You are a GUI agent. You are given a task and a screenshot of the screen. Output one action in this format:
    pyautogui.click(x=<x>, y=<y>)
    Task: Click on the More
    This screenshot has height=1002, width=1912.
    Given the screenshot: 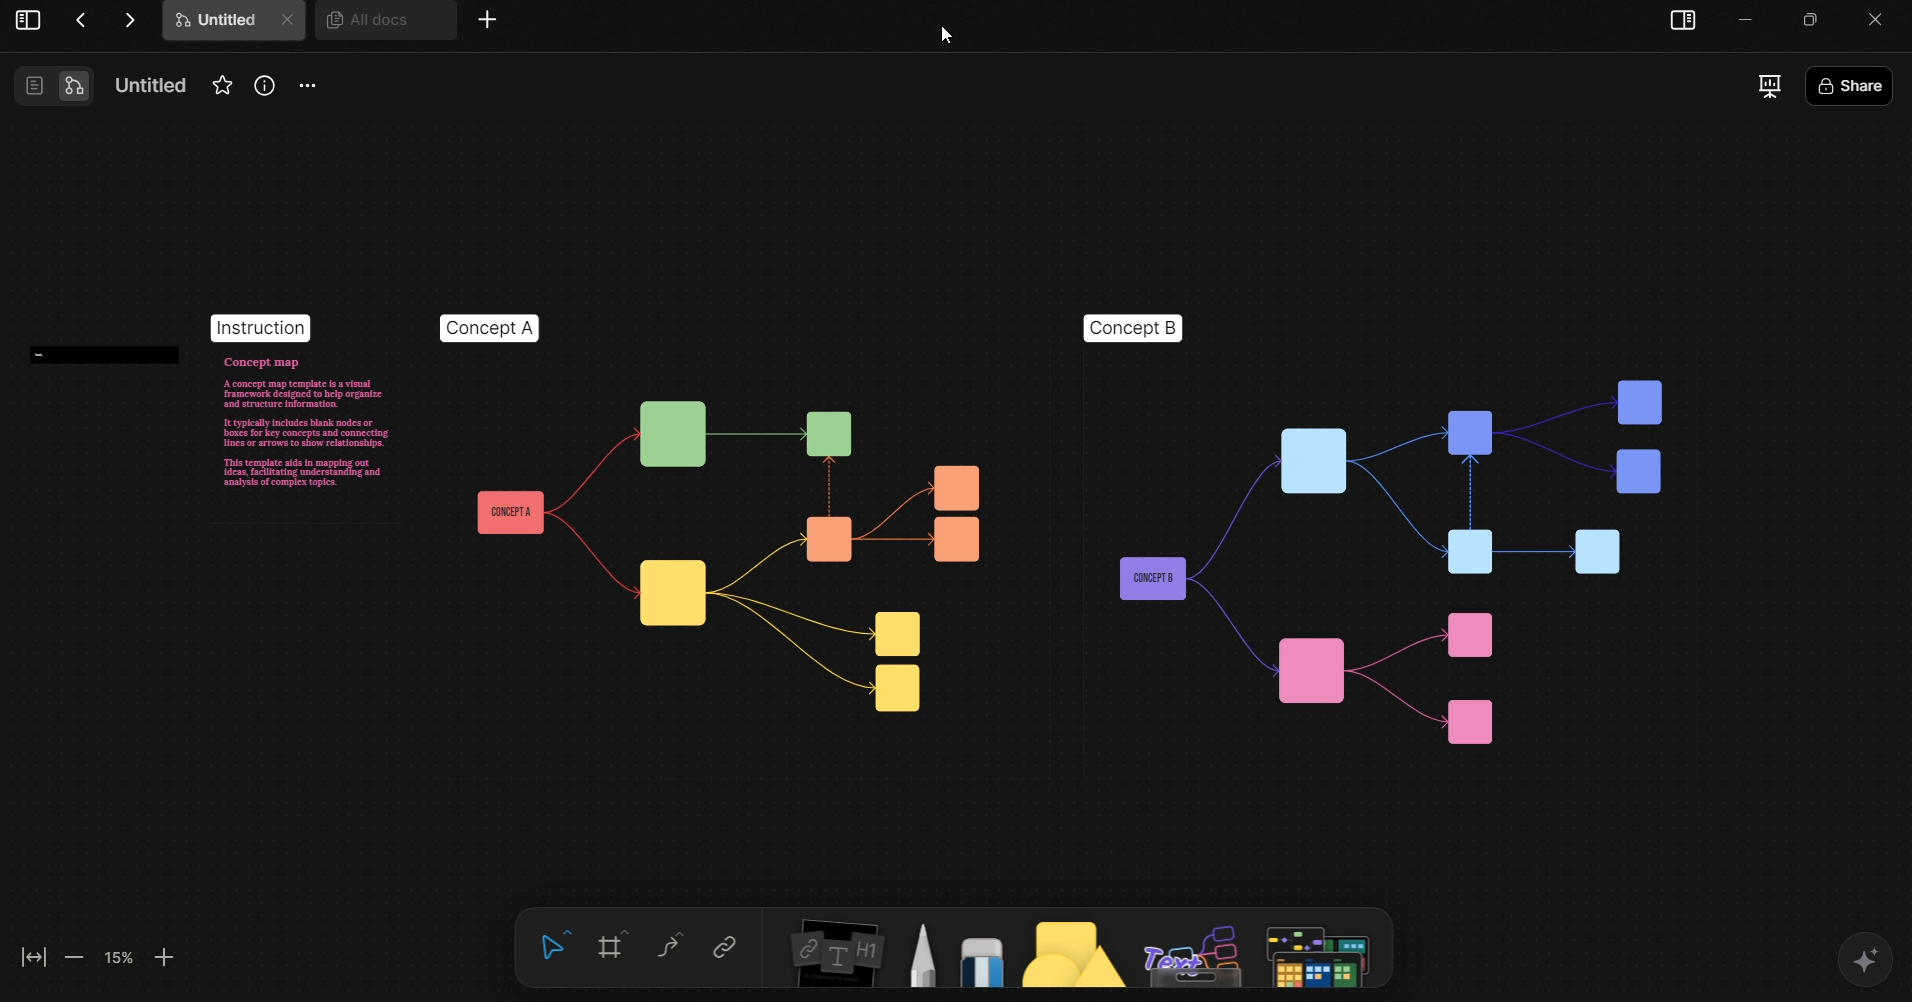 What is the action you would take?
    pyautogui.click(x=308, y=88)
    